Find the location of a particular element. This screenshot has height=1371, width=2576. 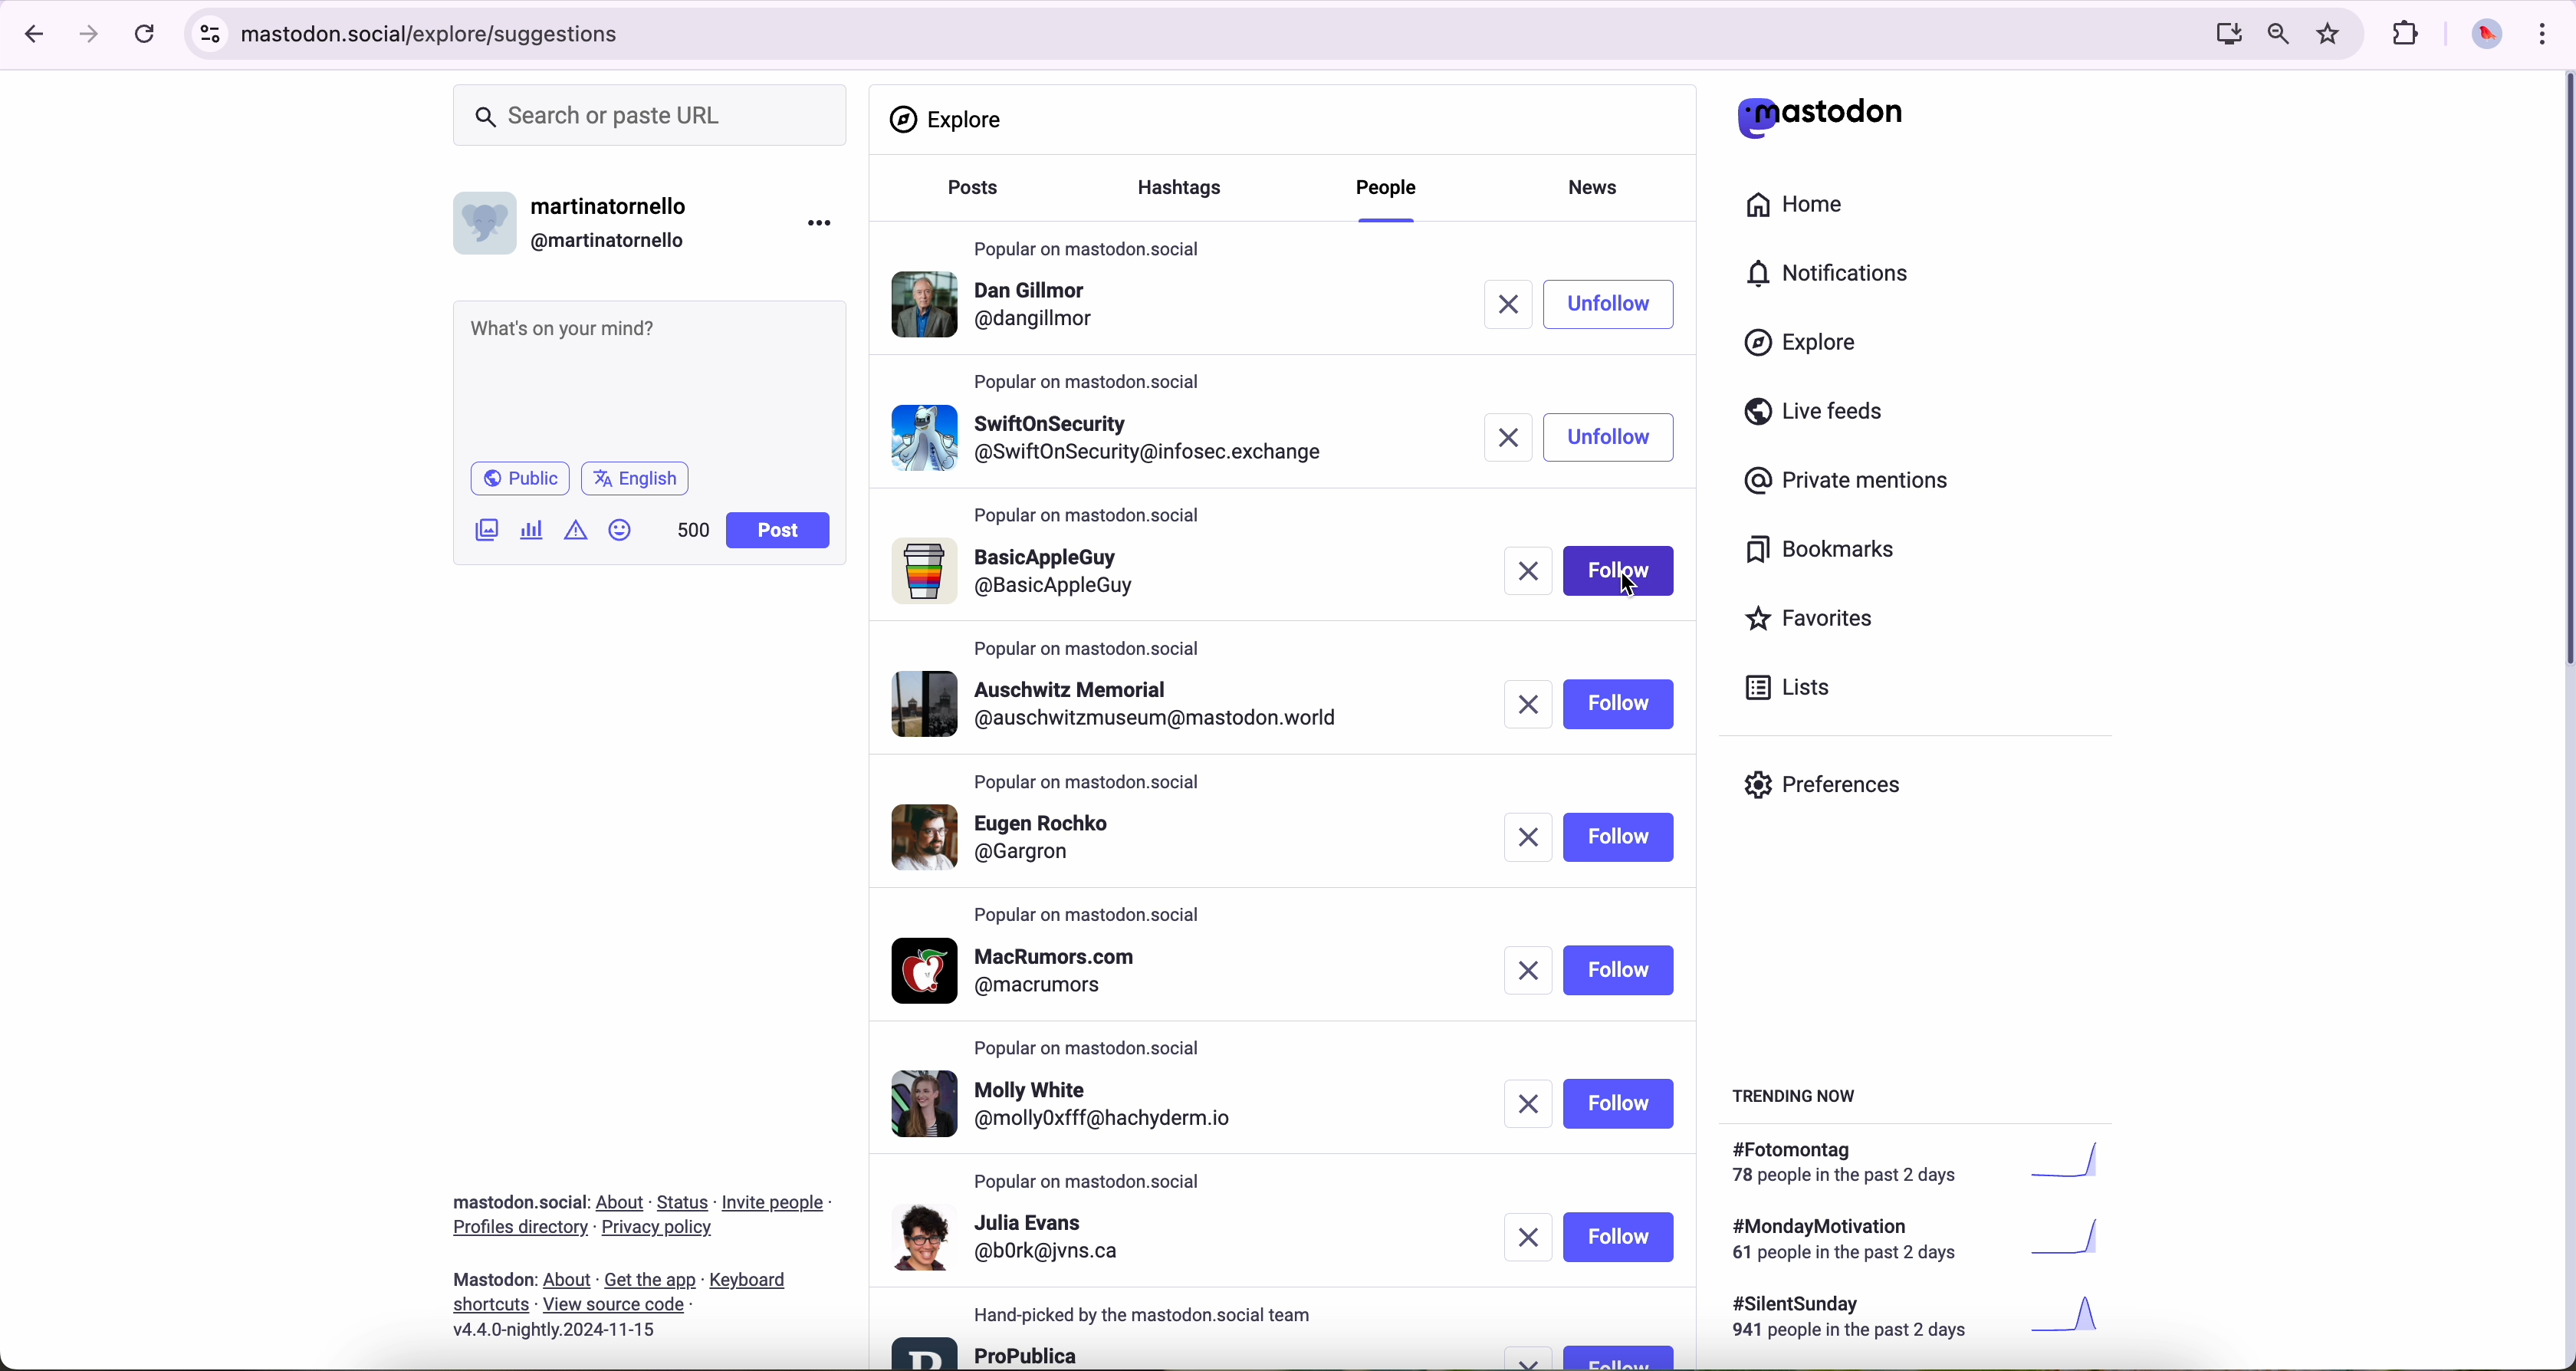

URL is located at coordinates (439, 31).